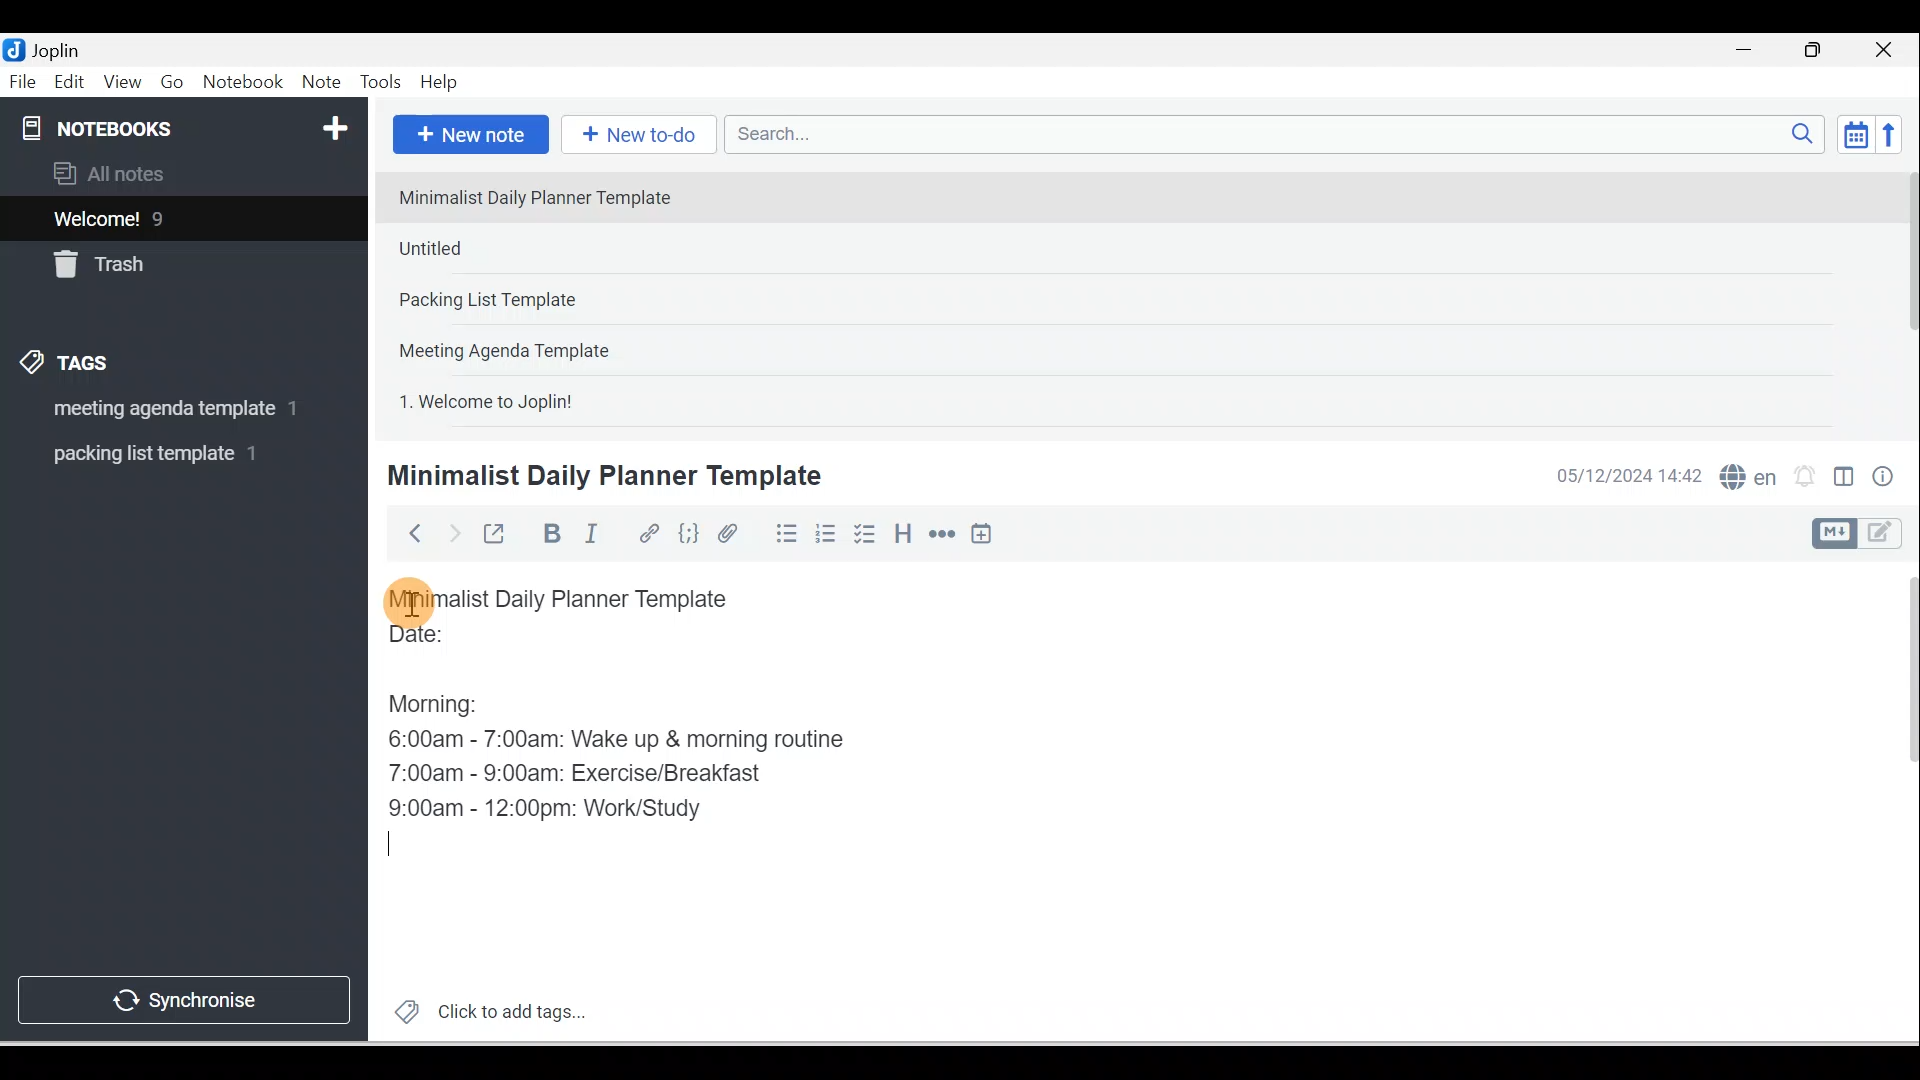  I want to click on Note 3, so click(551, 301).